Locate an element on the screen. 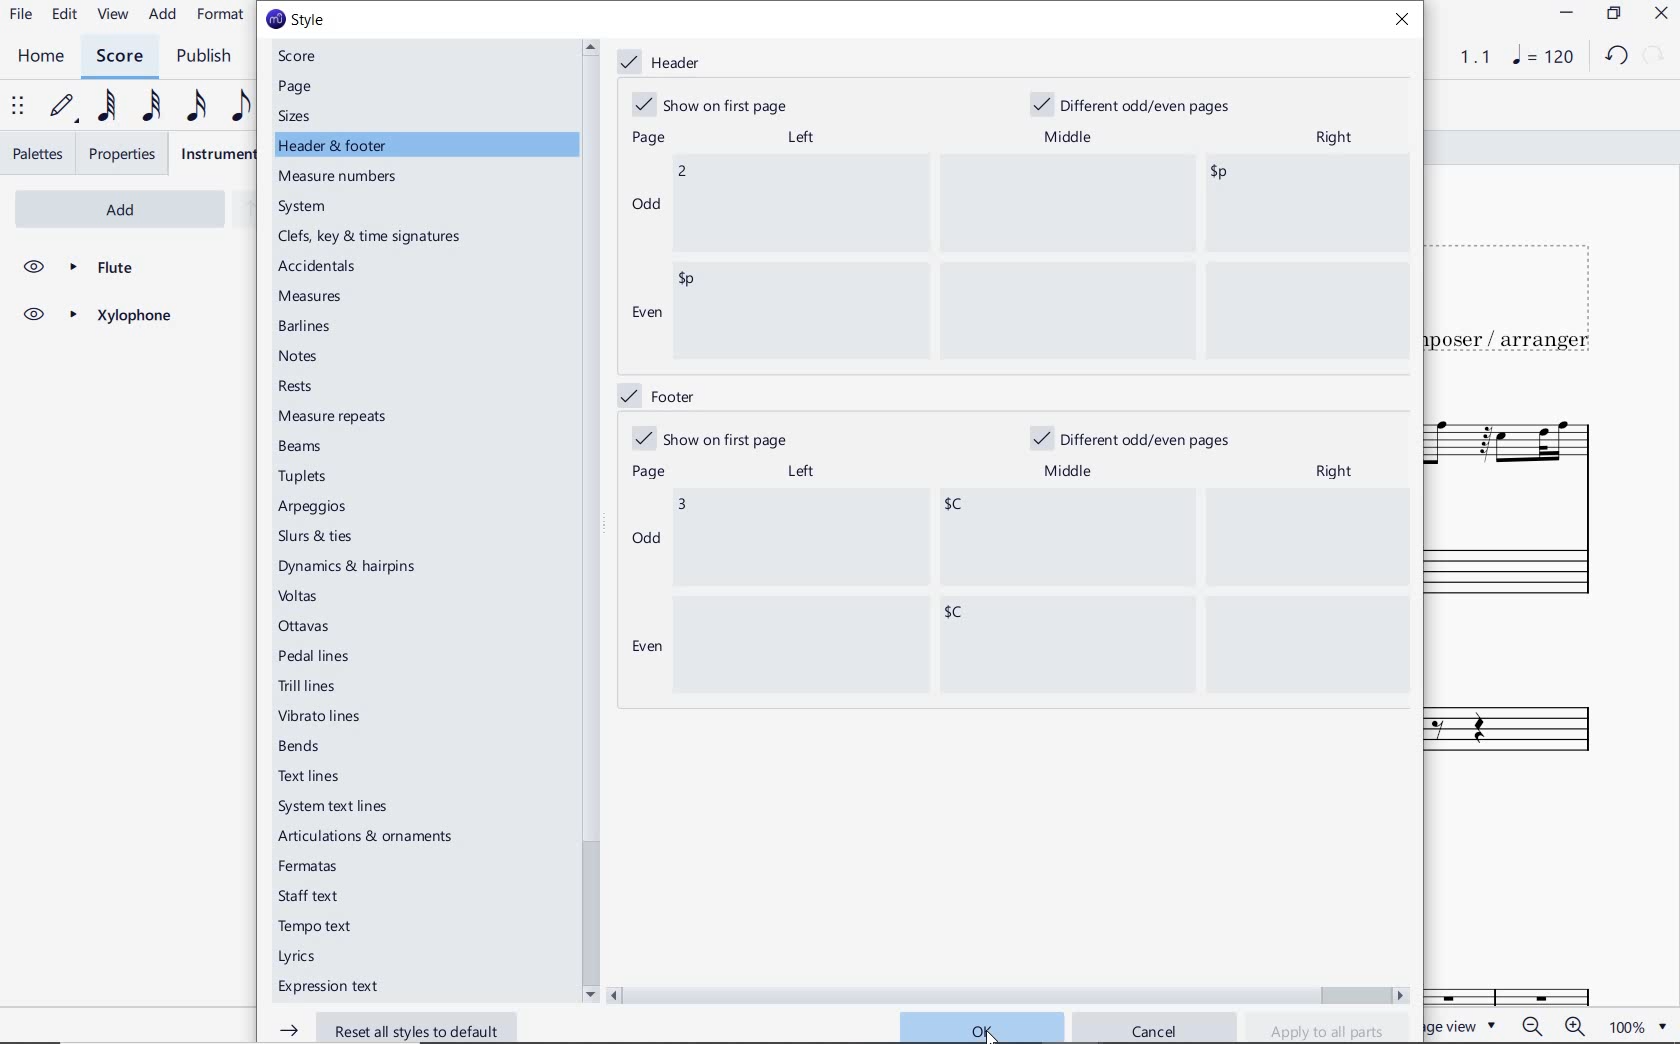  bends is located at coordinates (303, 747).